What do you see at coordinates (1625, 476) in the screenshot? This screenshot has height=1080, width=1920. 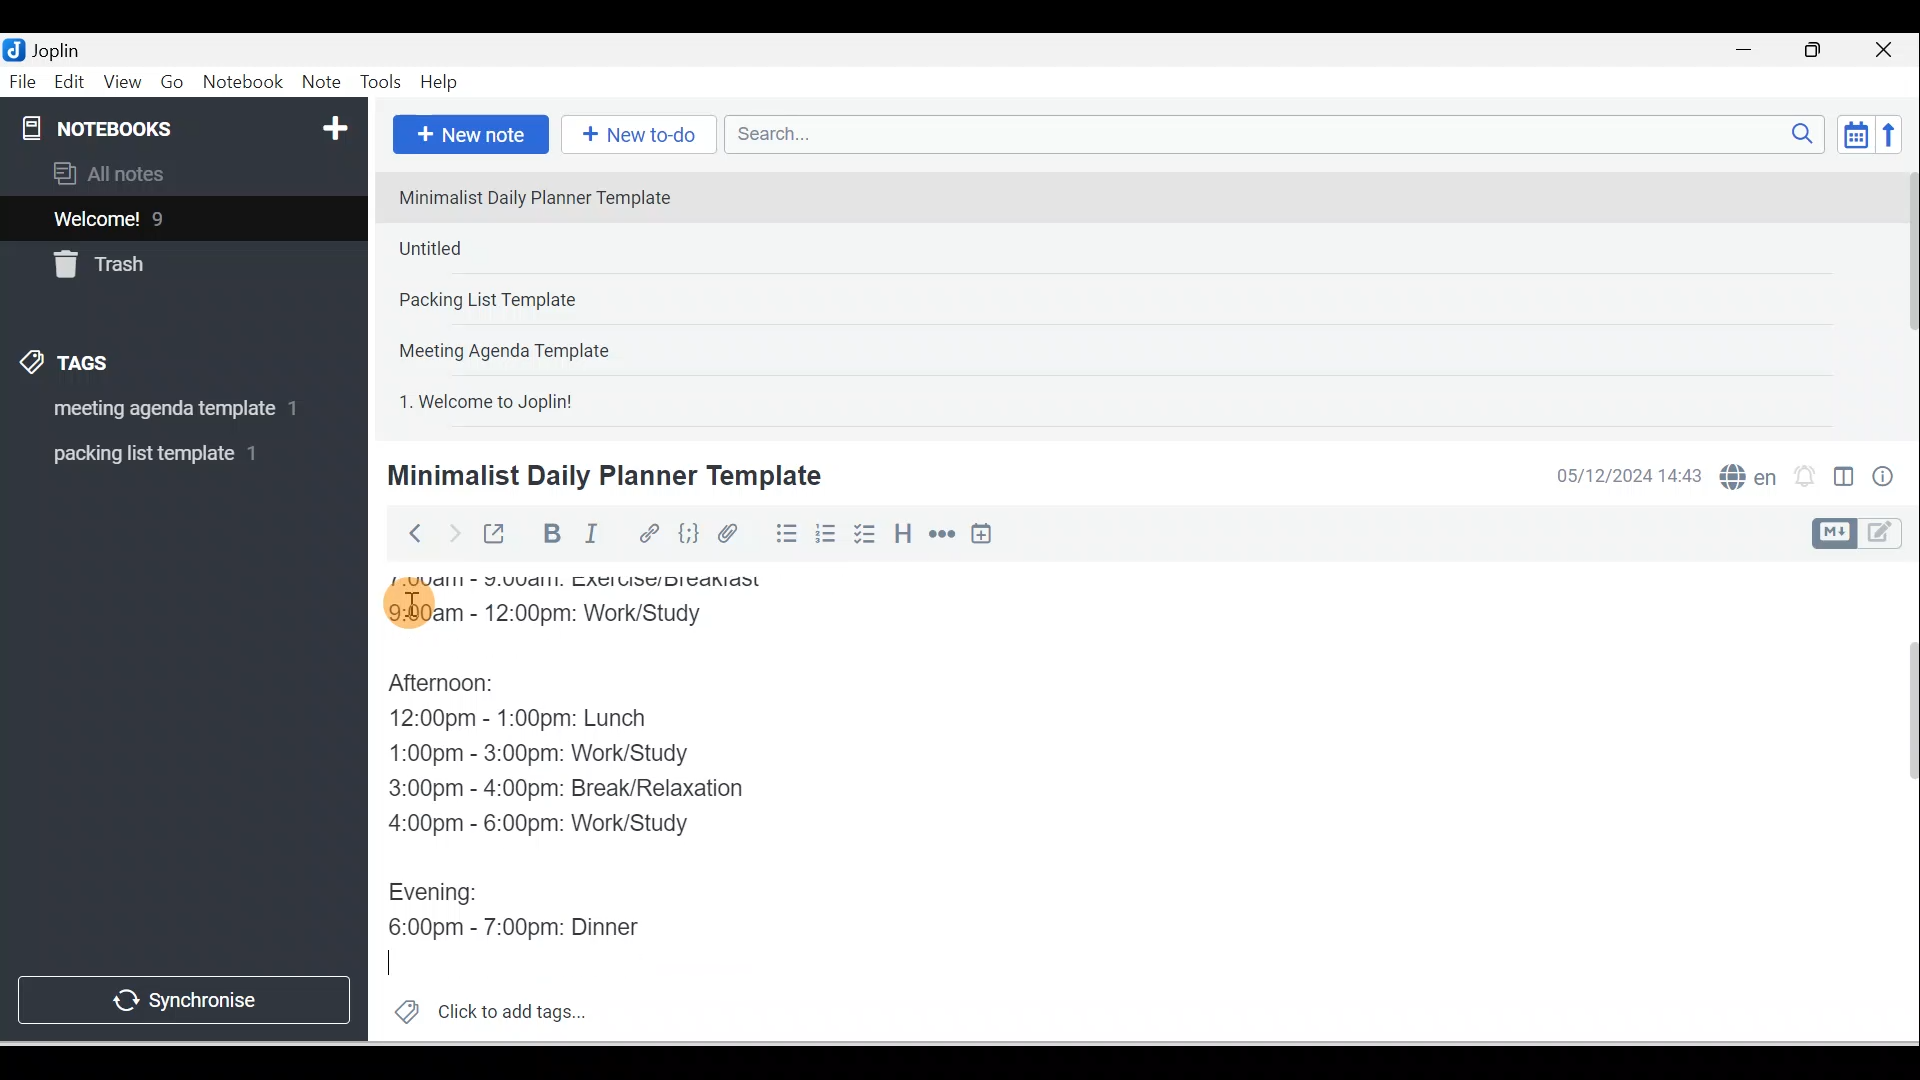 I see `Date & time` at bounding box center [1625, 476].